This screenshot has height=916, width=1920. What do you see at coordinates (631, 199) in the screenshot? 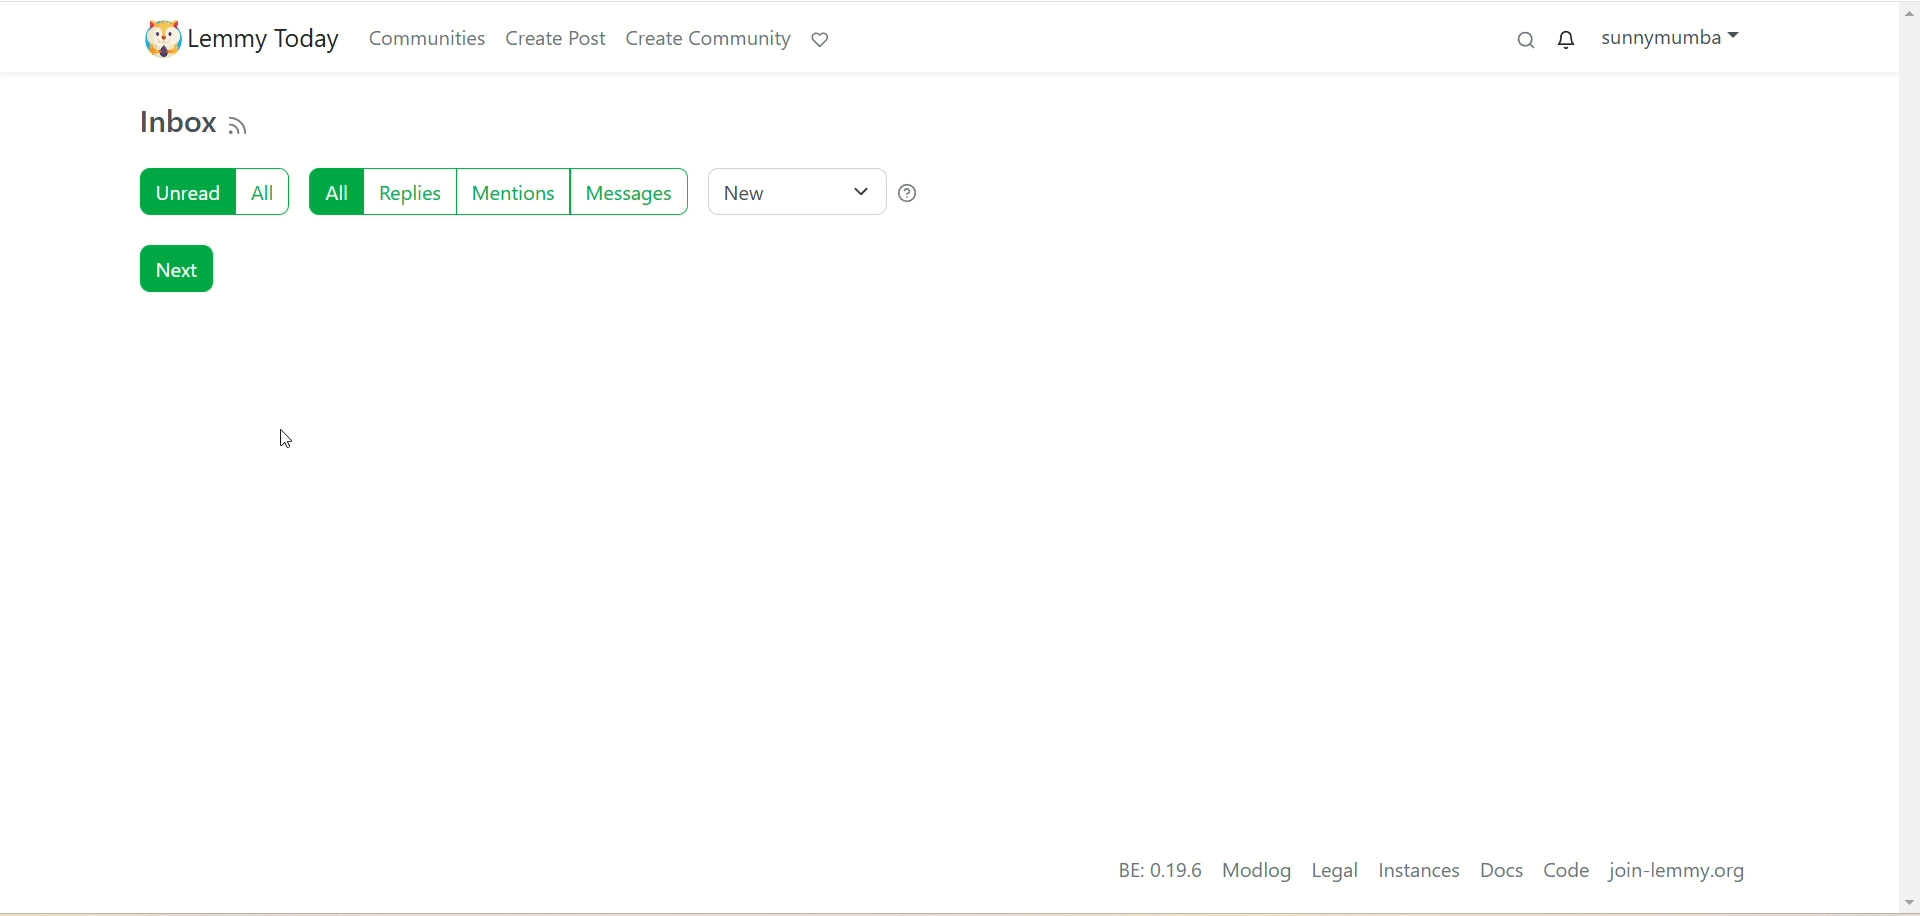
I see `messages` at bounding box center [631, 199].